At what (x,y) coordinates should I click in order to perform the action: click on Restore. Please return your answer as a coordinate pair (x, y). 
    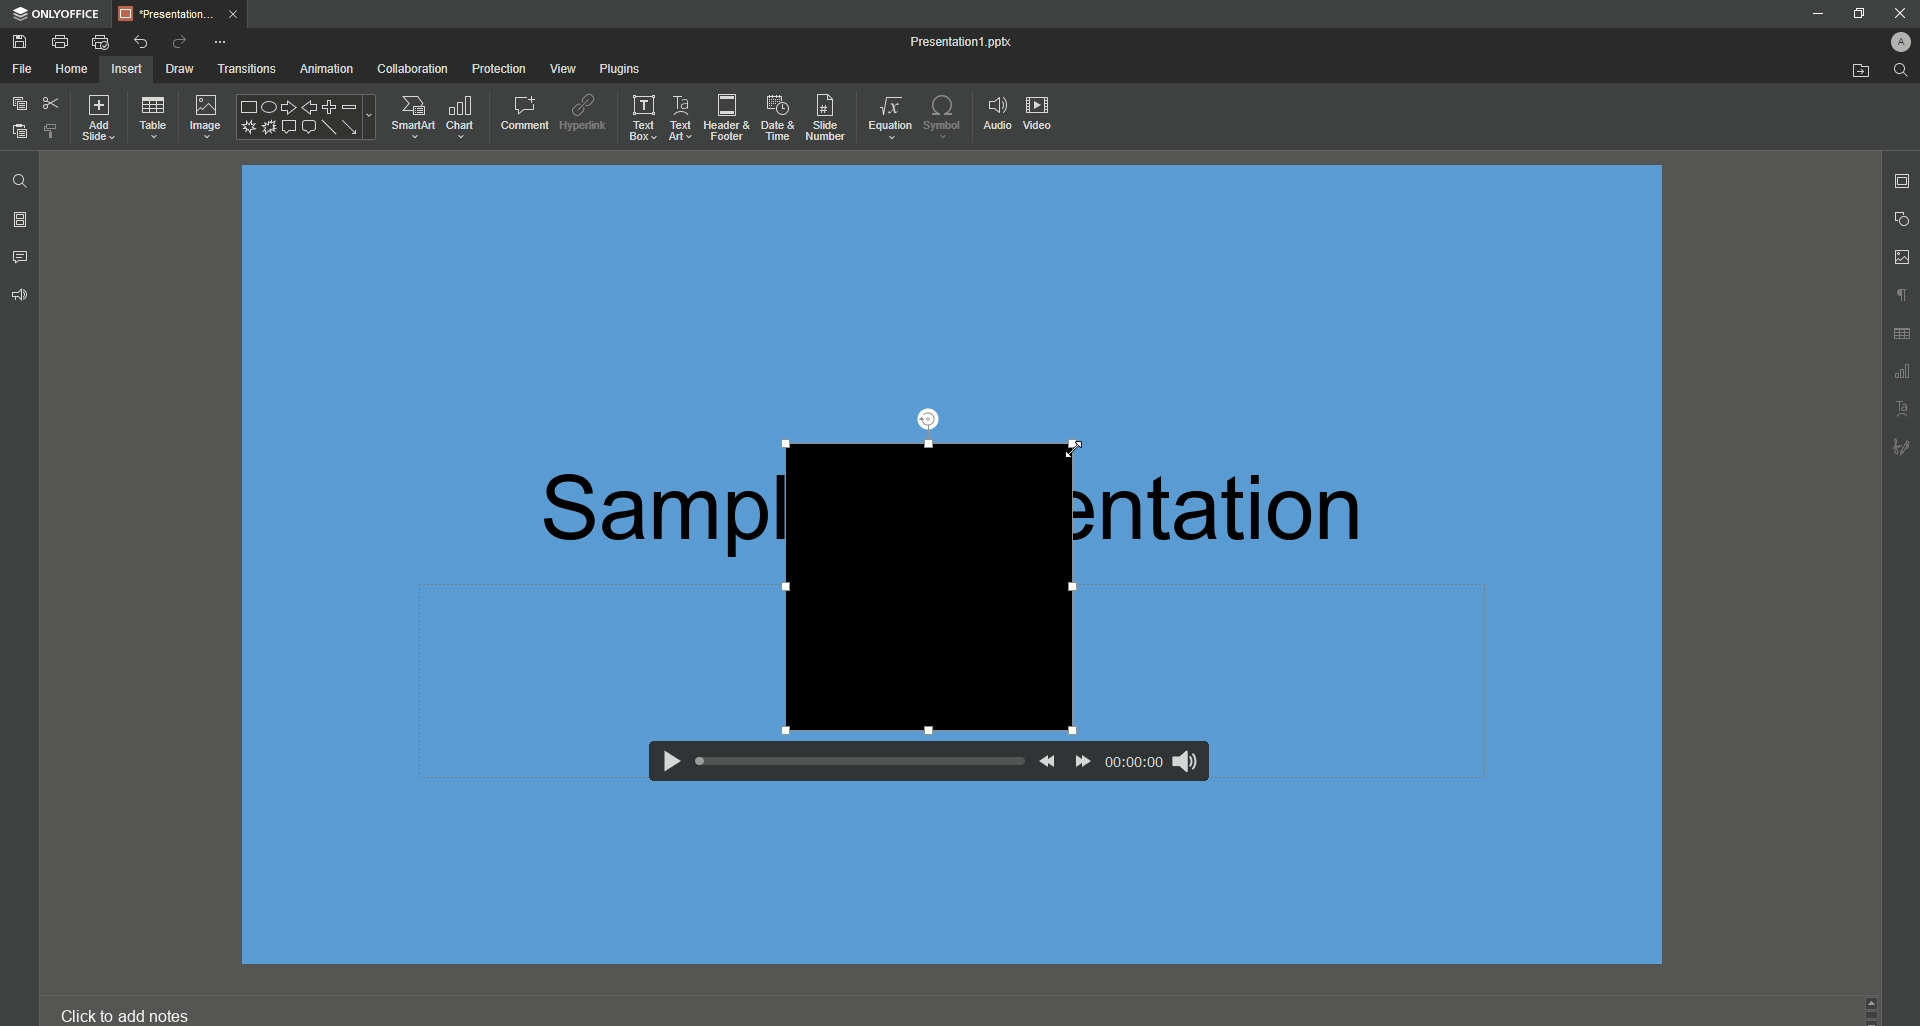
    Looking at the image, I should click on (1858, 14).